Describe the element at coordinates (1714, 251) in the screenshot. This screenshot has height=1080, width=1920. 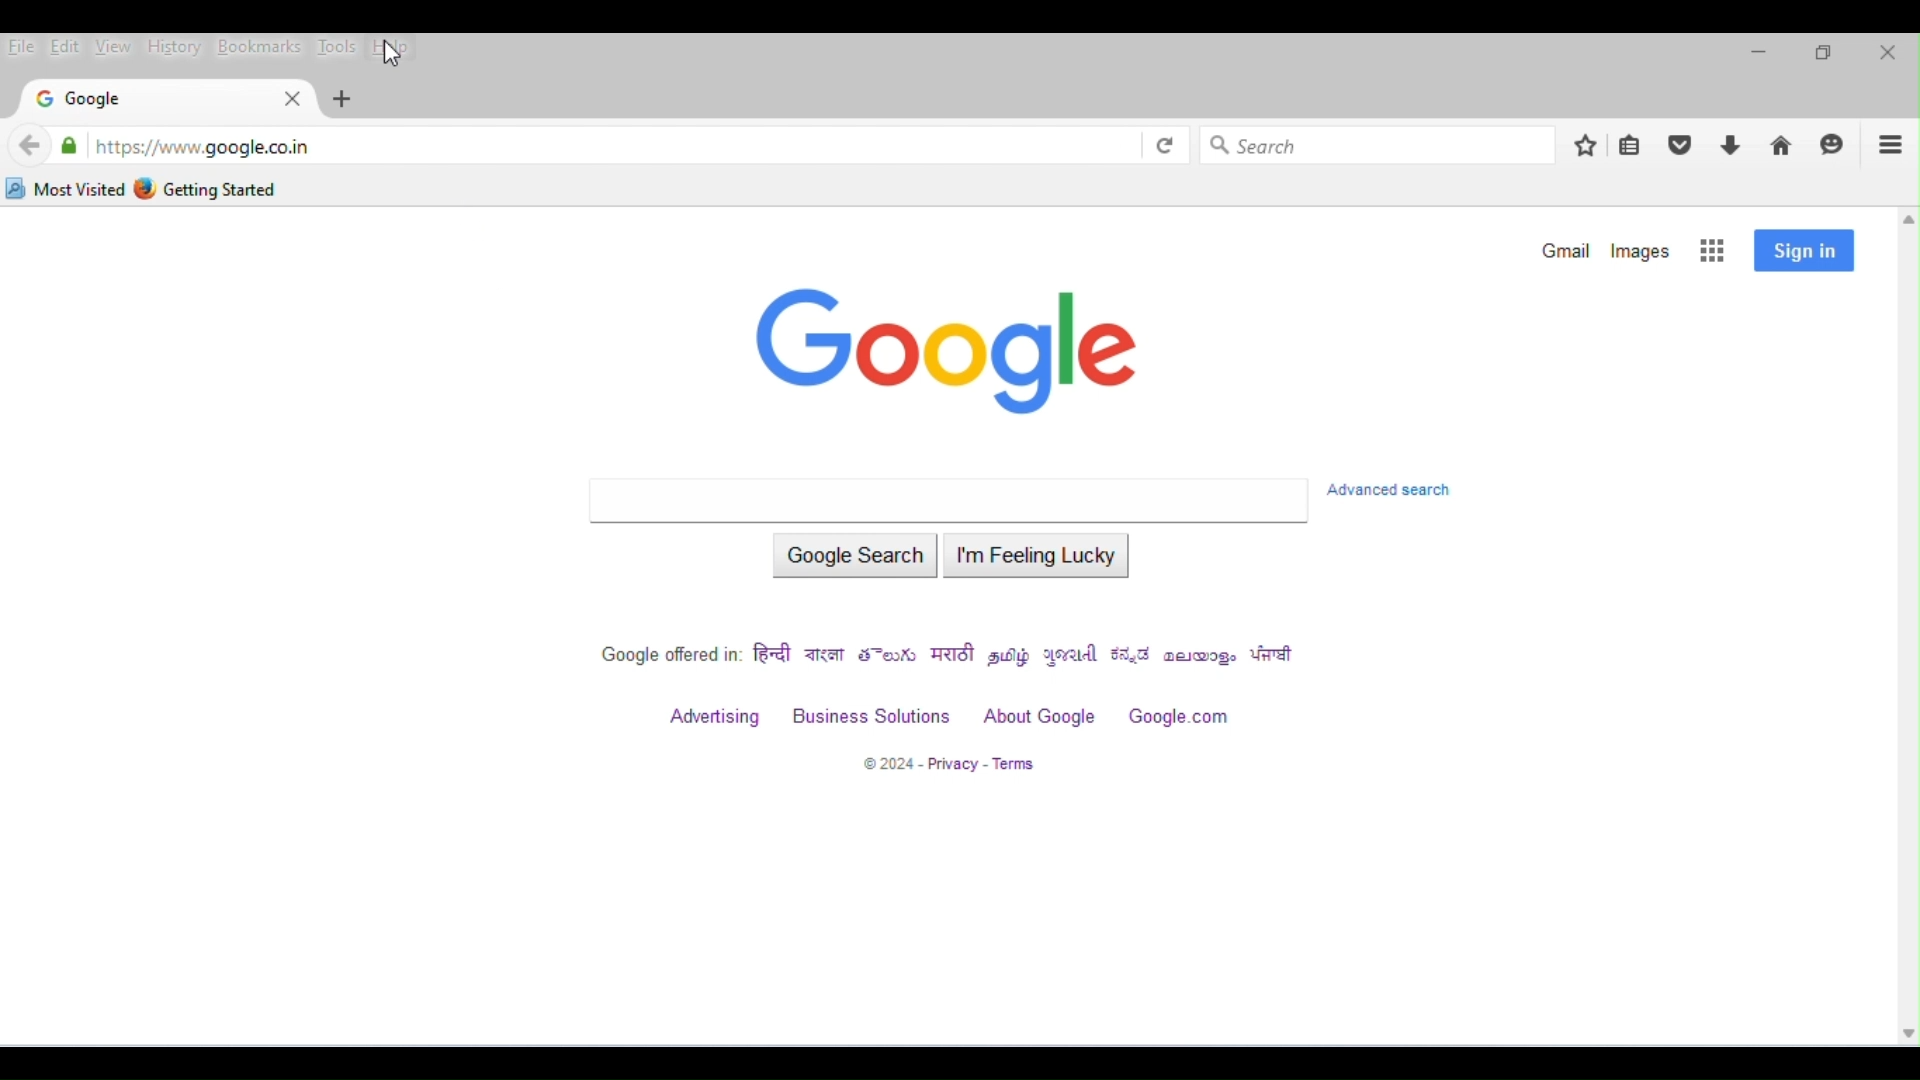
I see `google apps` at that location.